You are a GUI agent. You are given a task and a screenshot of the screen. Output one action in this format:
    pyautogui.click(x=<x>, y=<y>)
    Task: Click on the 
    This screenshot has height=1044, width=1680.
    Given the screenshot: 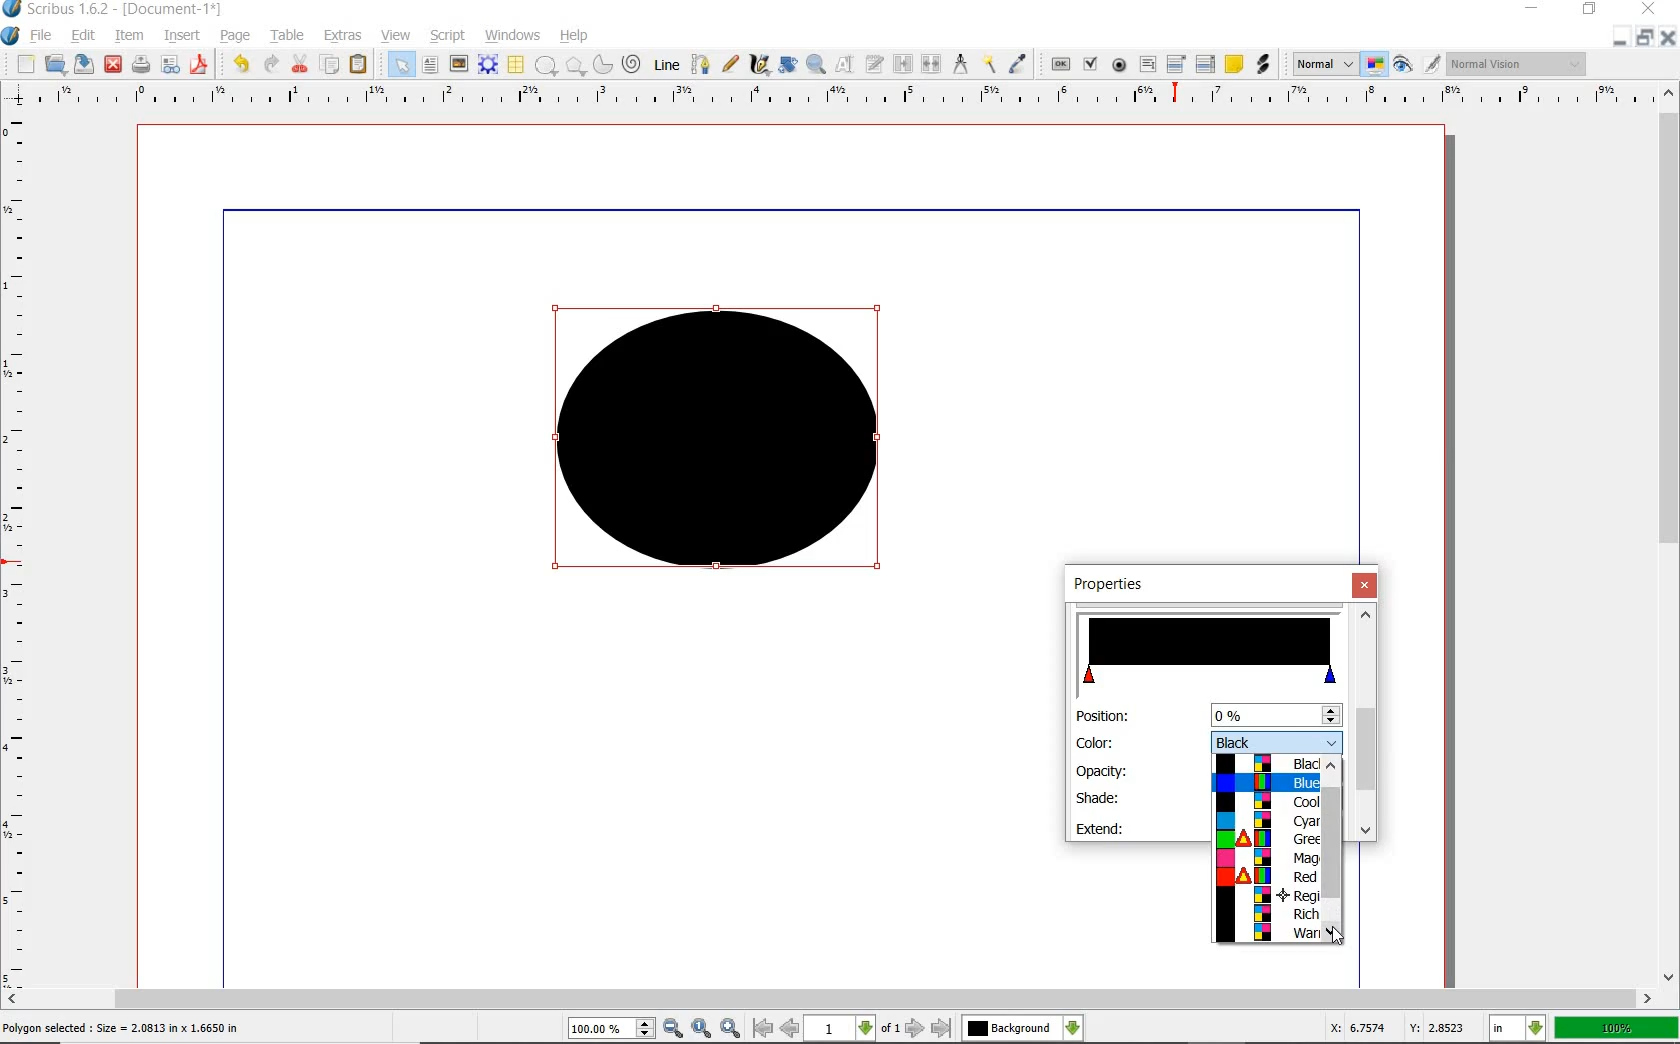 What is the action you would take?
    pyautogui.click(x=1010, y=1028)
    